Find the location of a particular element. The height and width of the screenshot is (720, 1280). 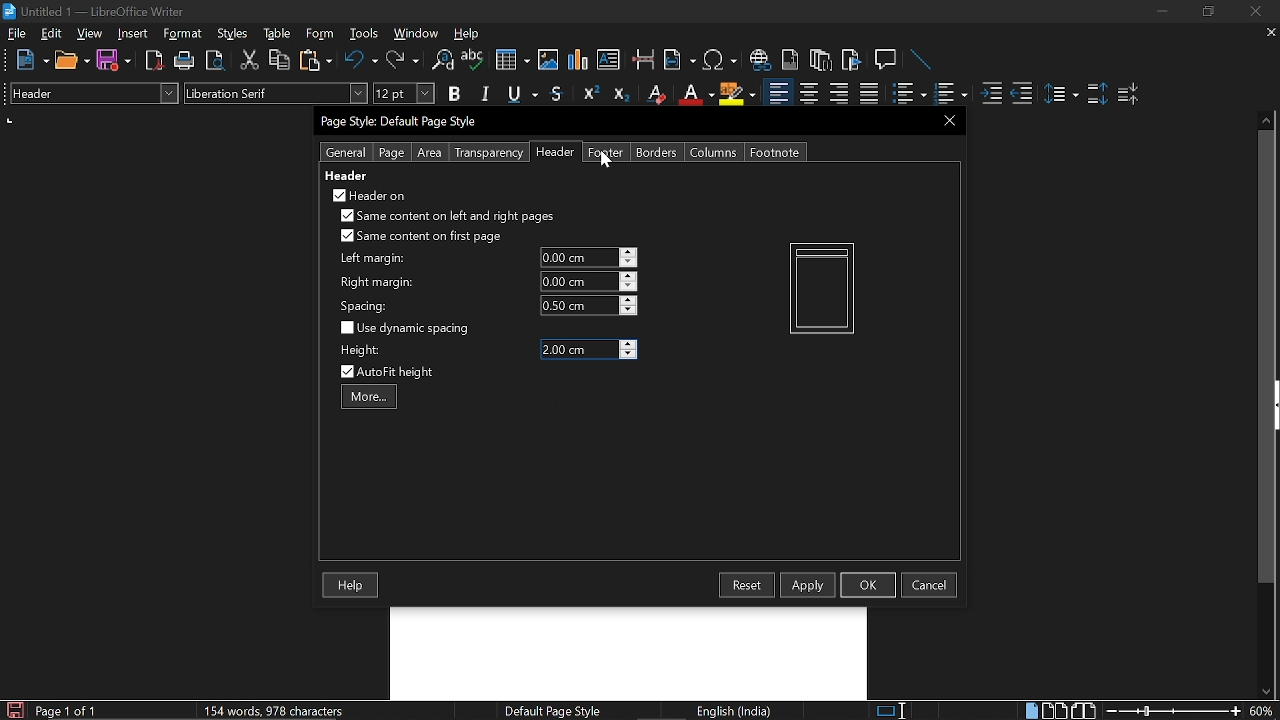

Same content on first page is located at coordinates (422, 237).